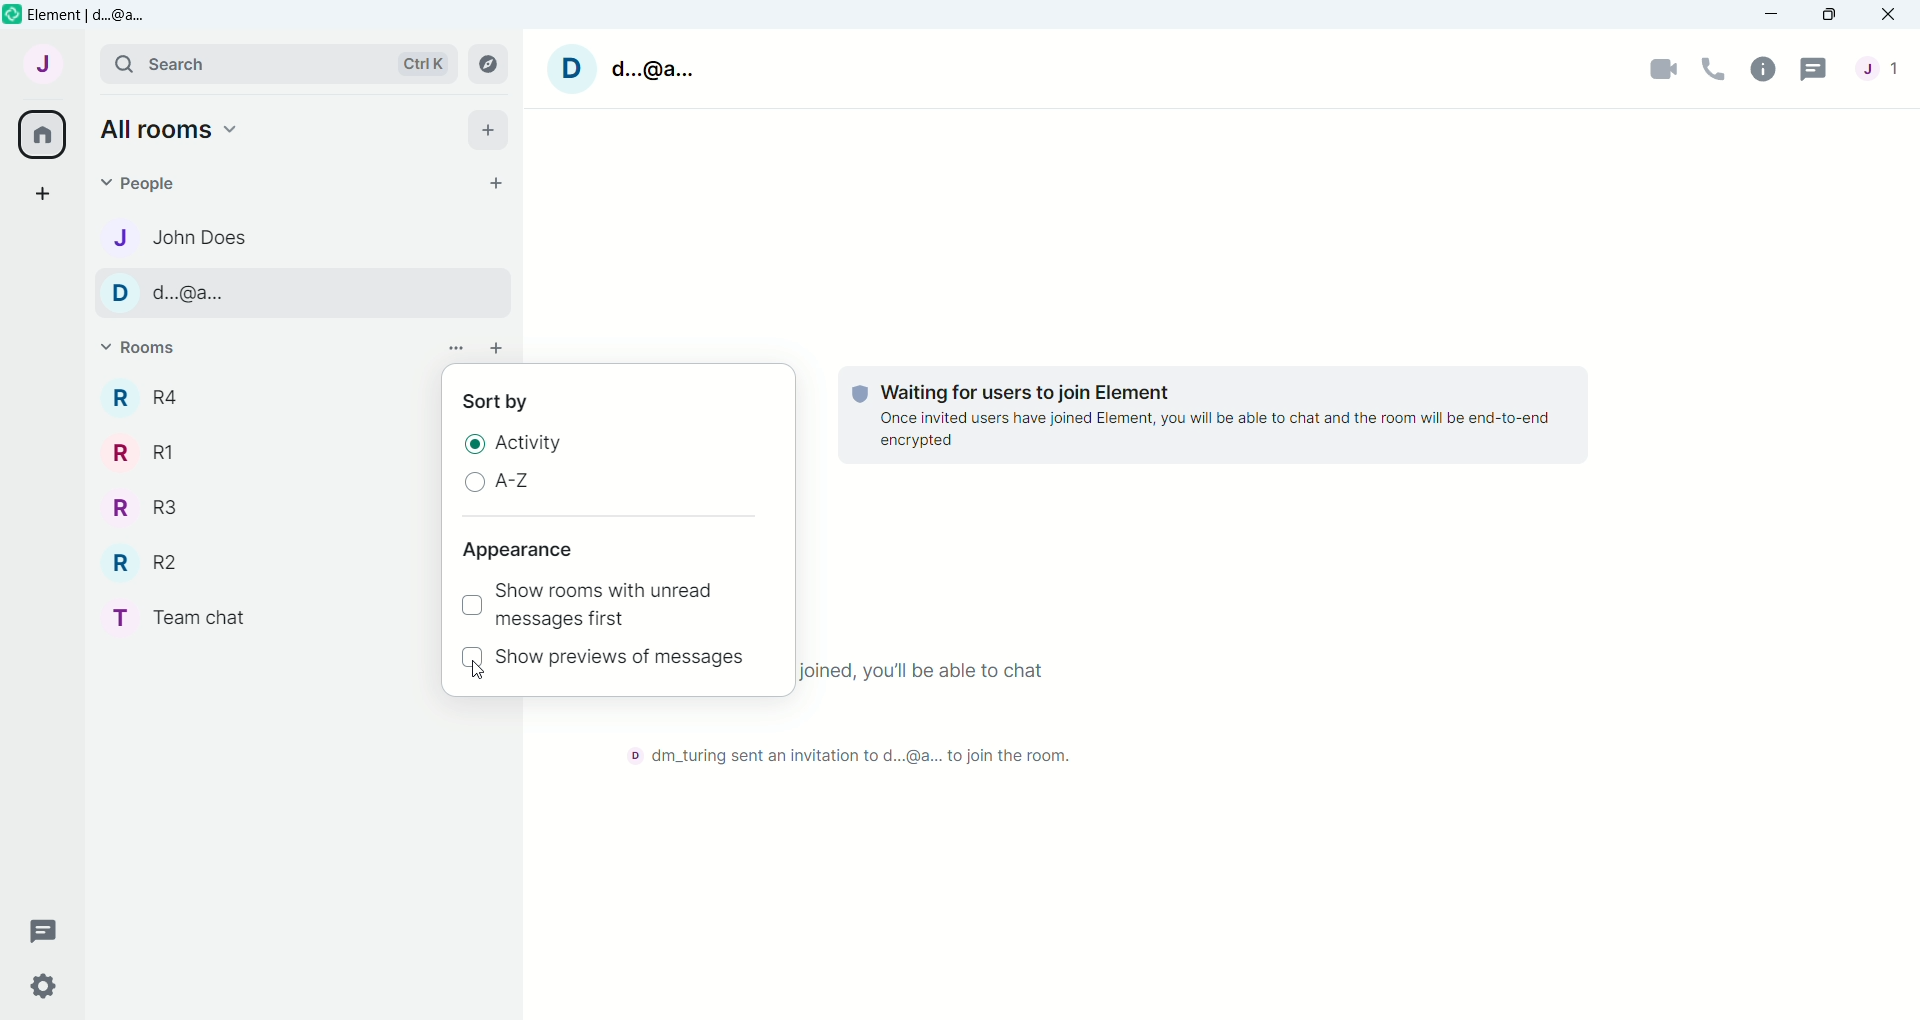 The width and height of the screenshot is (1920, 1020). I want to click on All rooms, so click(41, 134).